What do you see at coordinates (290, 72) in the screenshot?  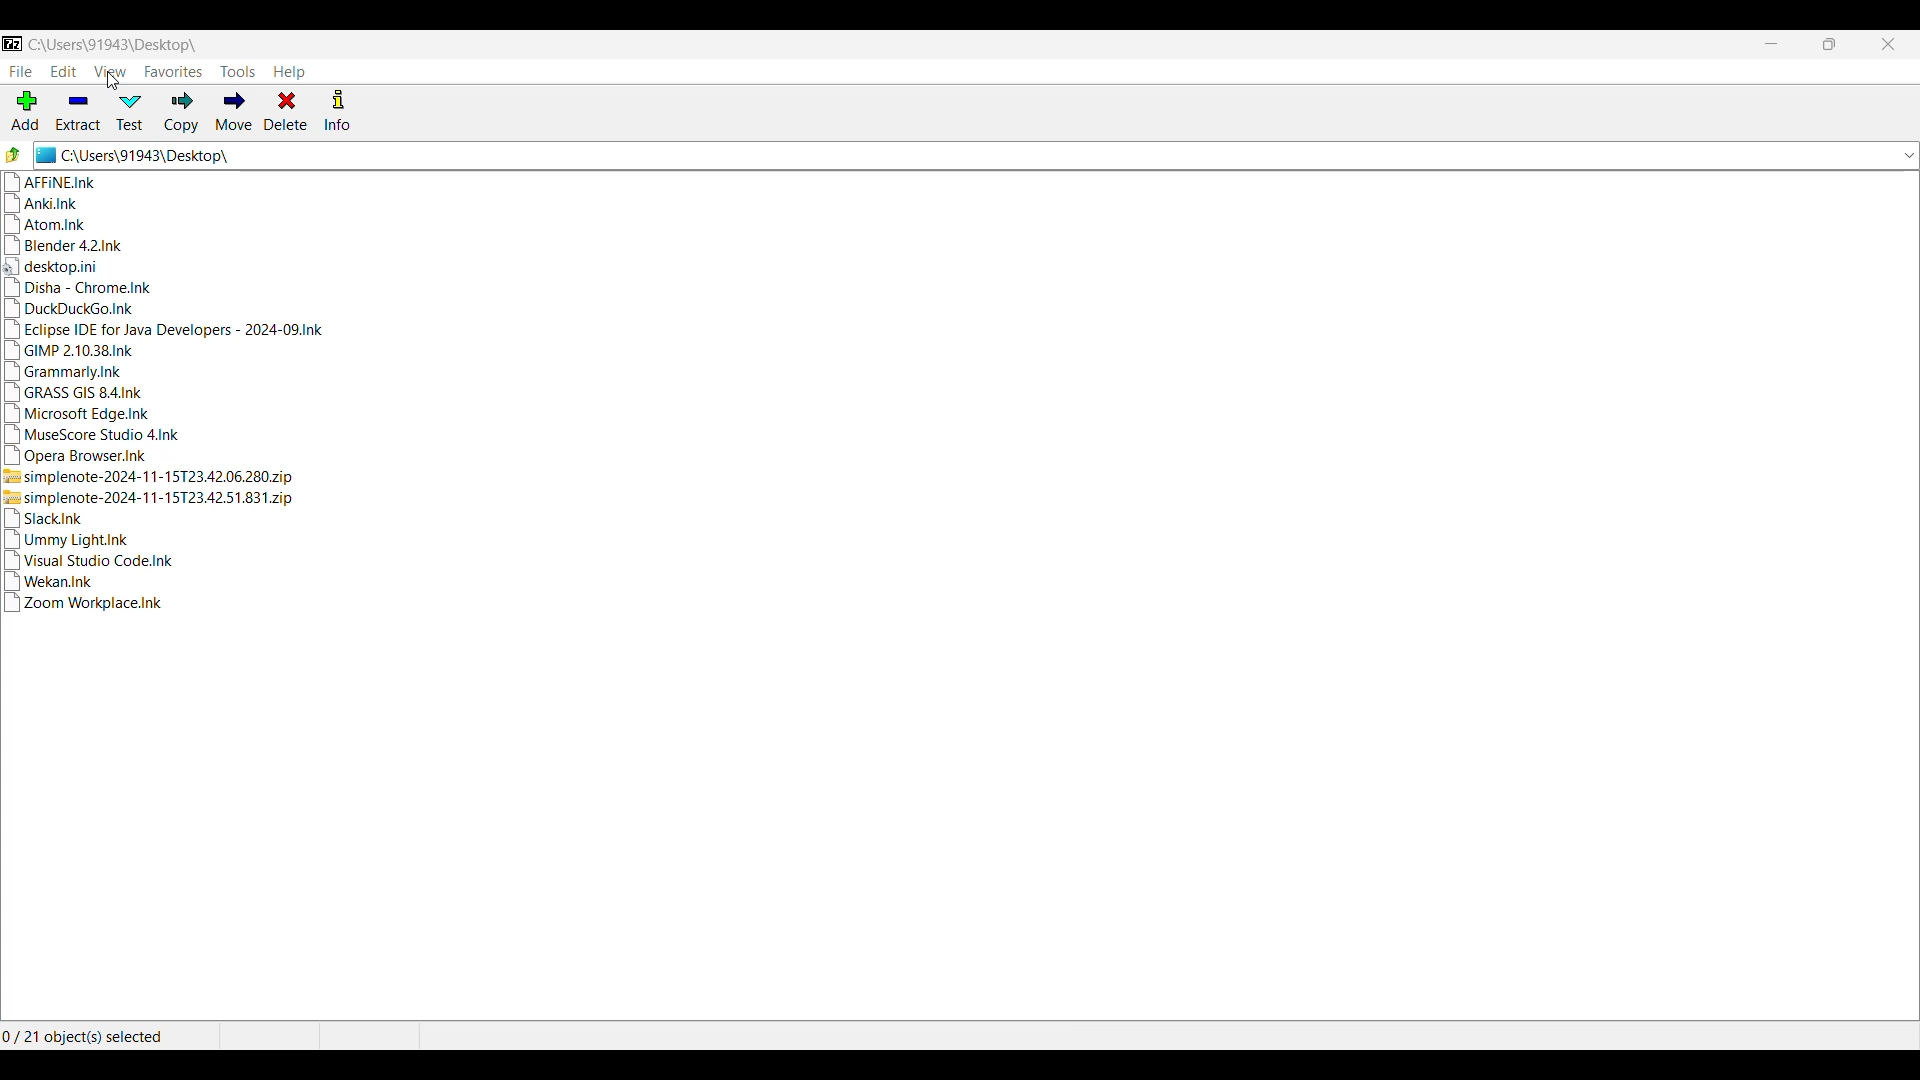 I see `Help` at bounding box center [290, 72].